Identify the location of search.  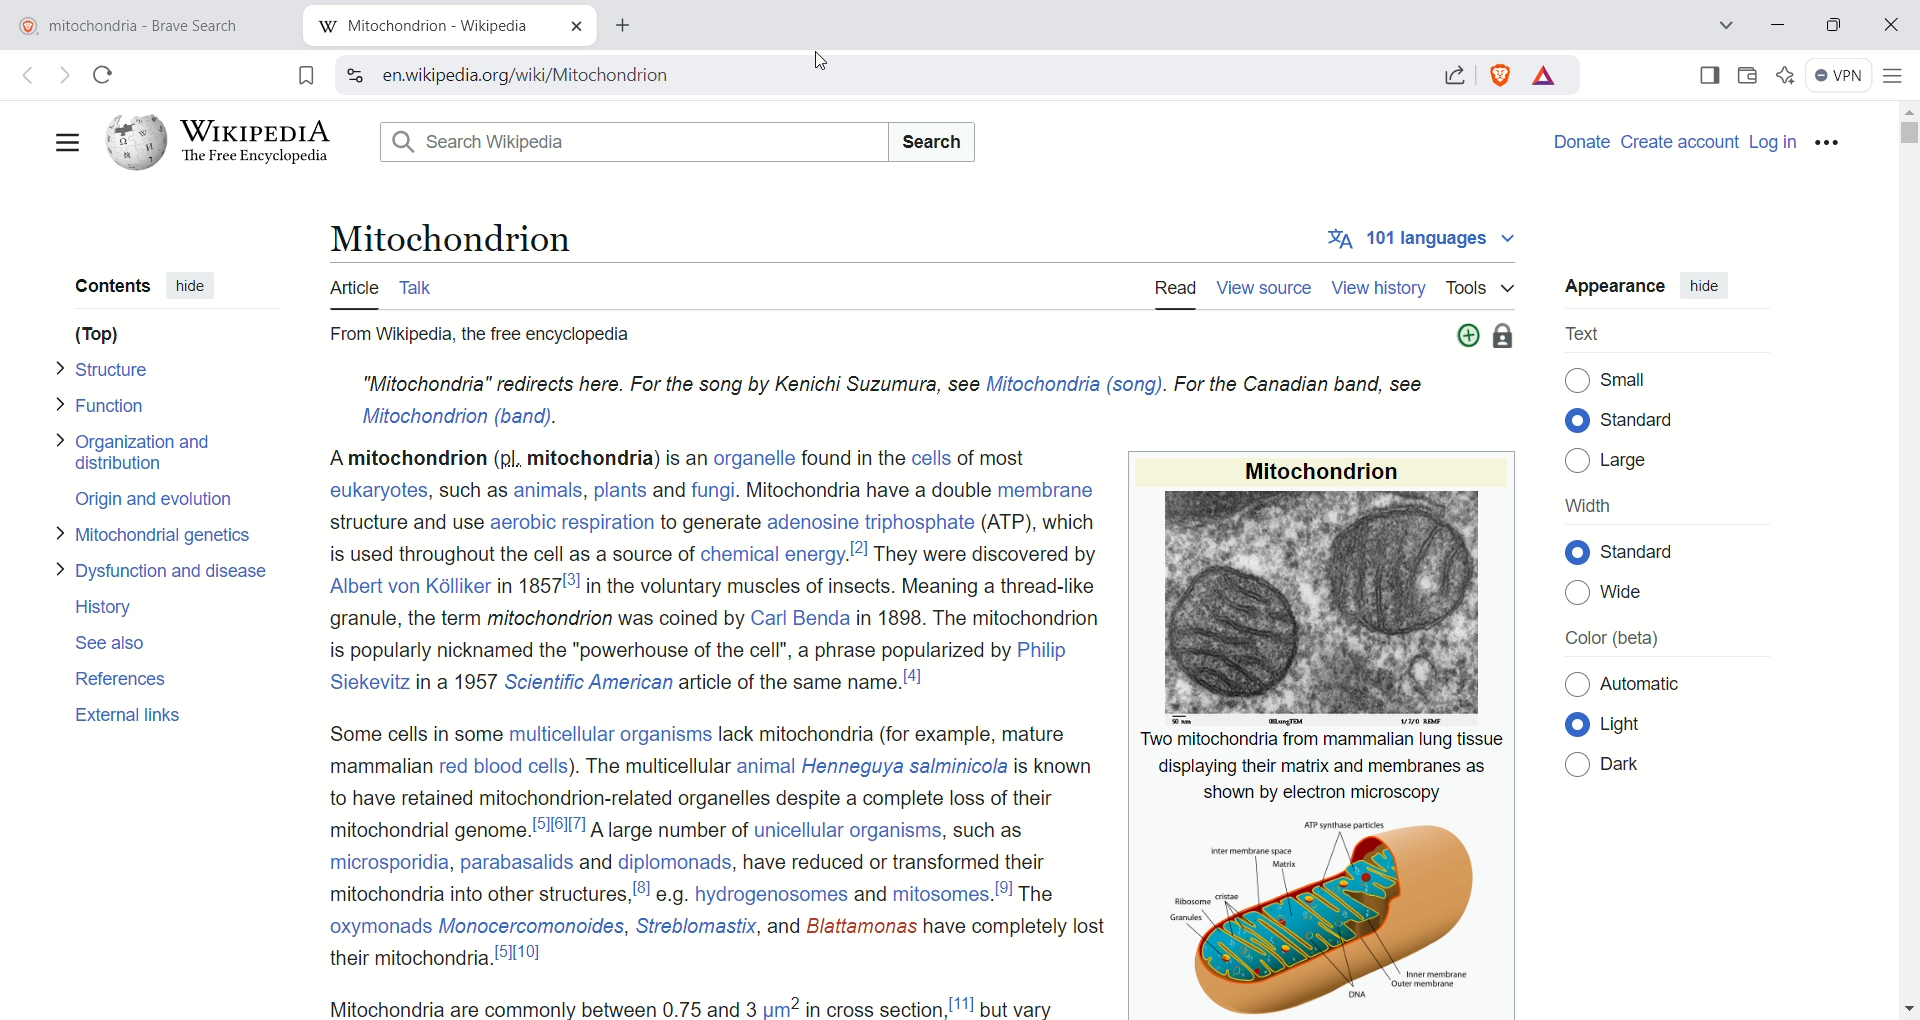
(878, 75).